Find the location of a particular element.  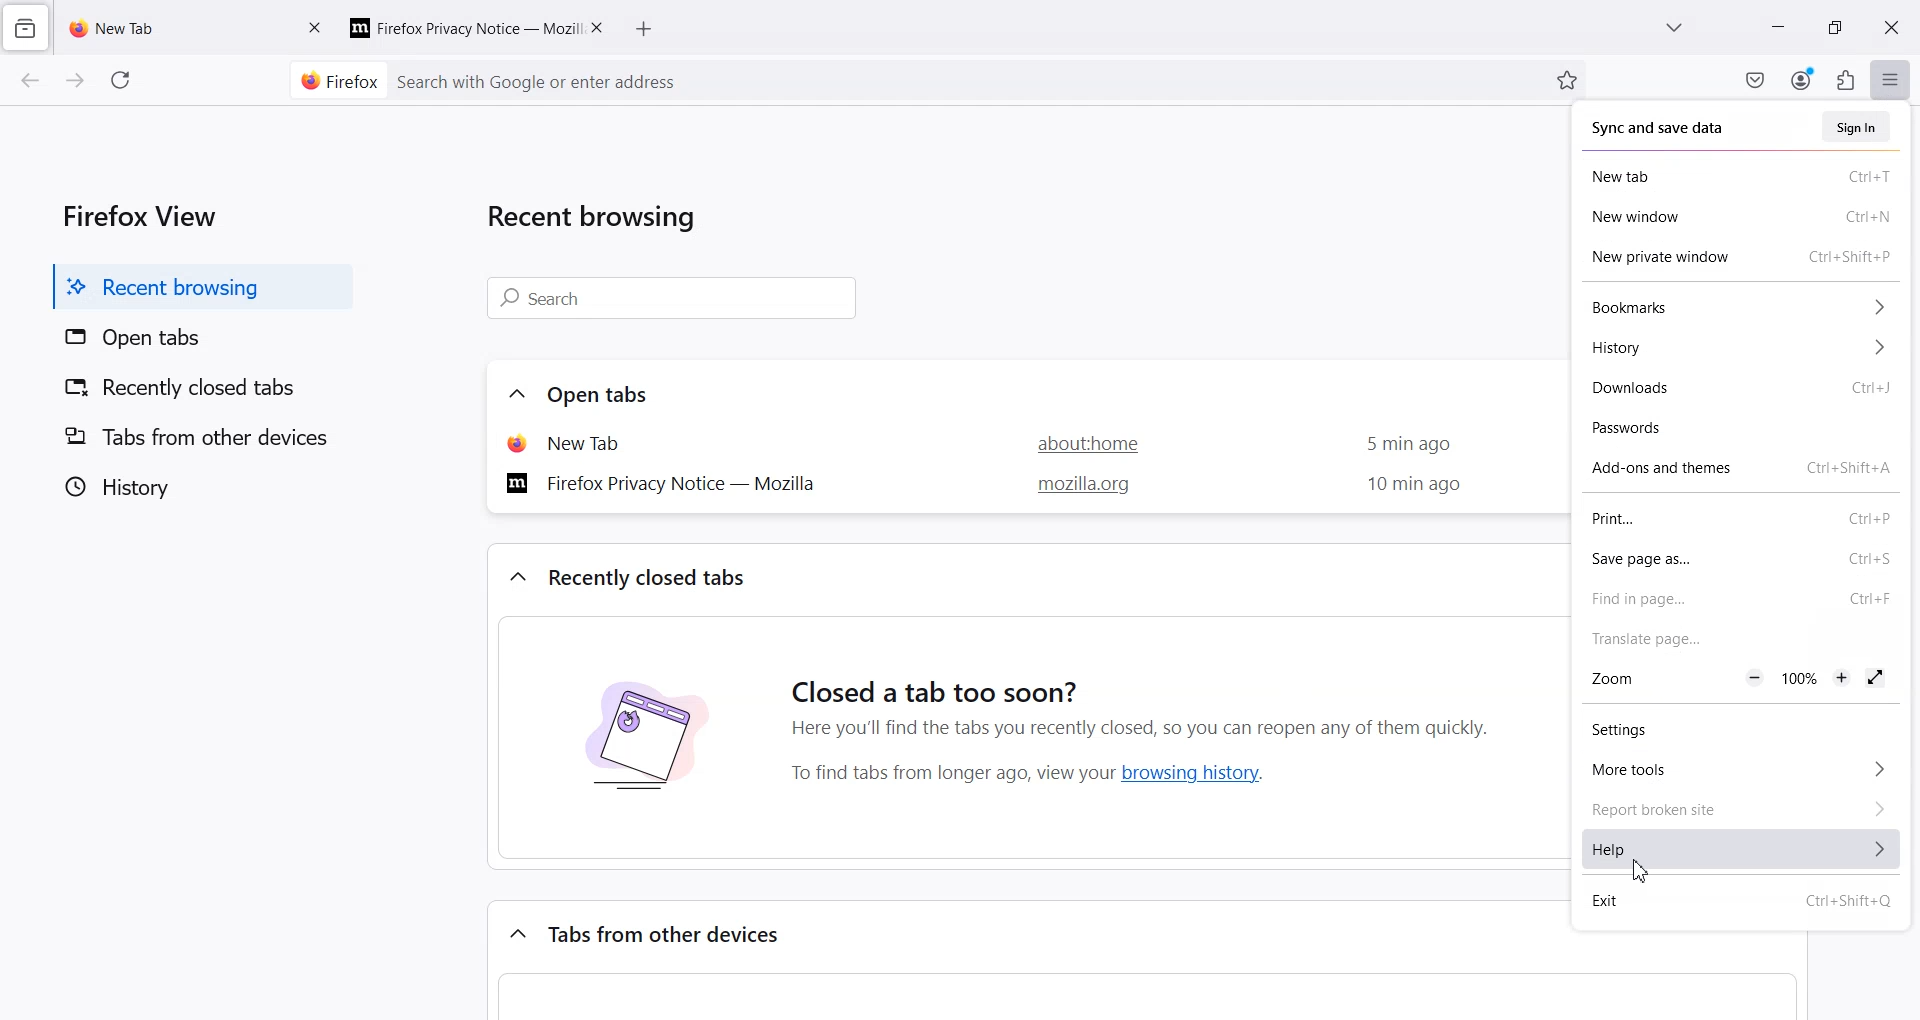

Forward is located at coordinates (74, 82).